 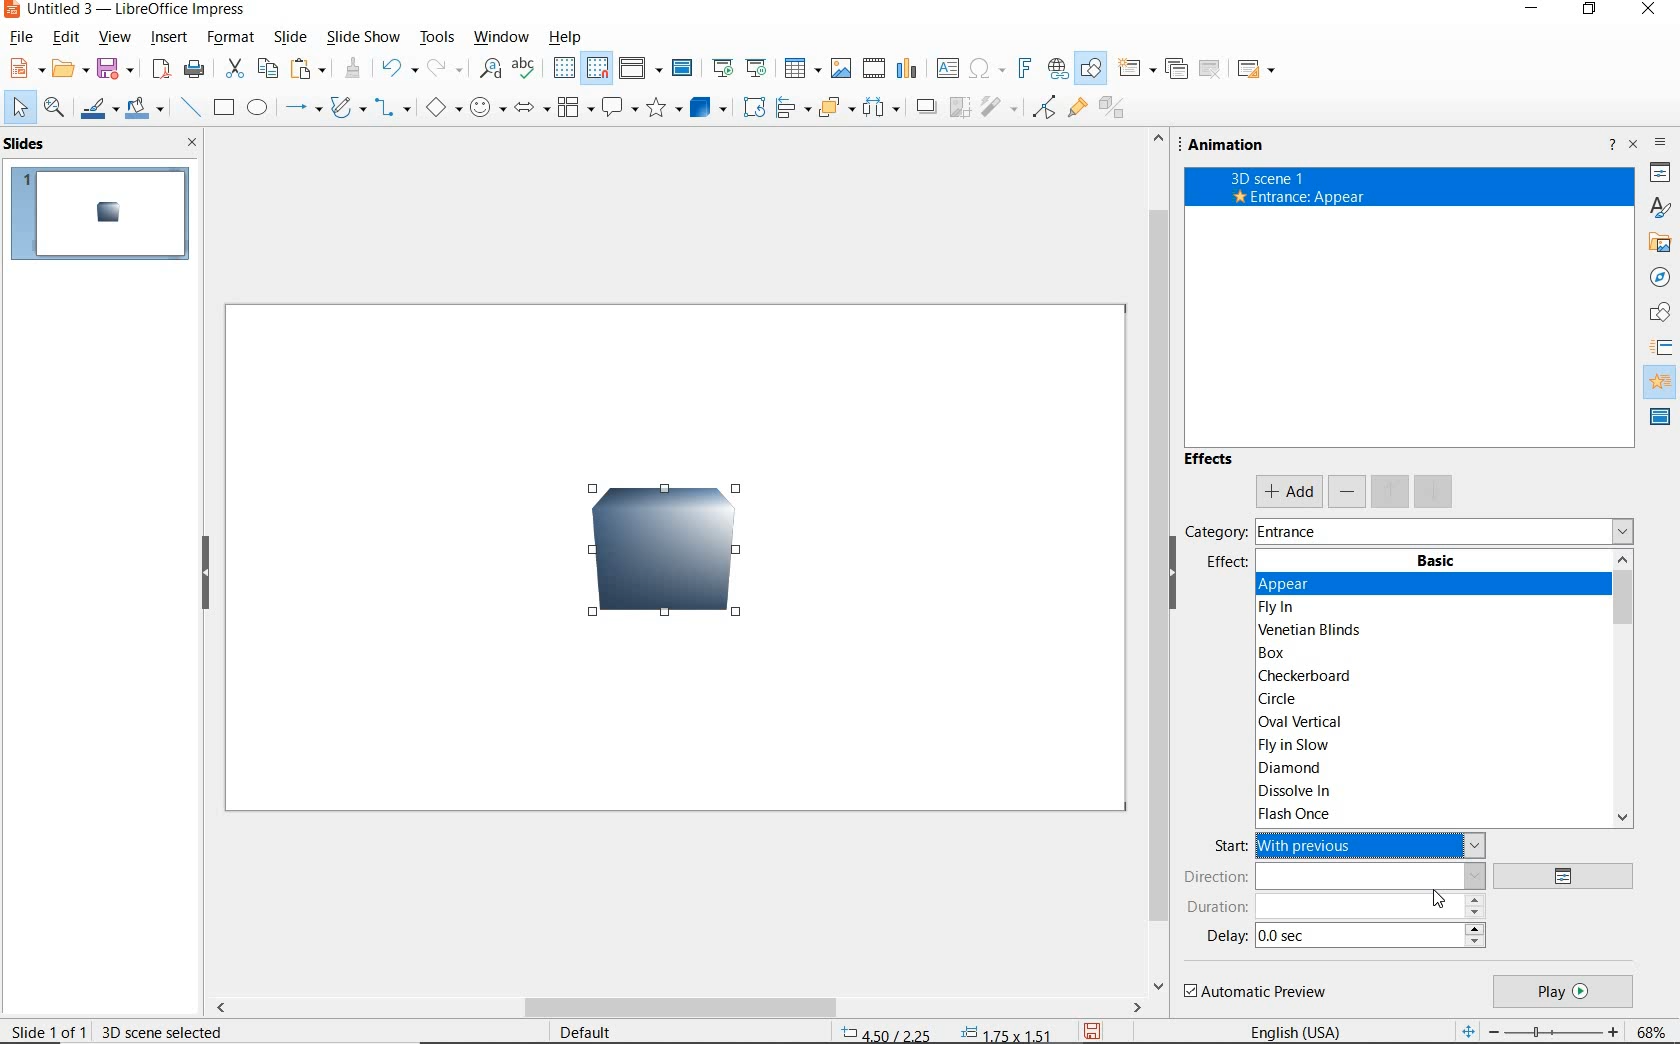 I want to click on FLY IN, so click(x=1281, y=608).